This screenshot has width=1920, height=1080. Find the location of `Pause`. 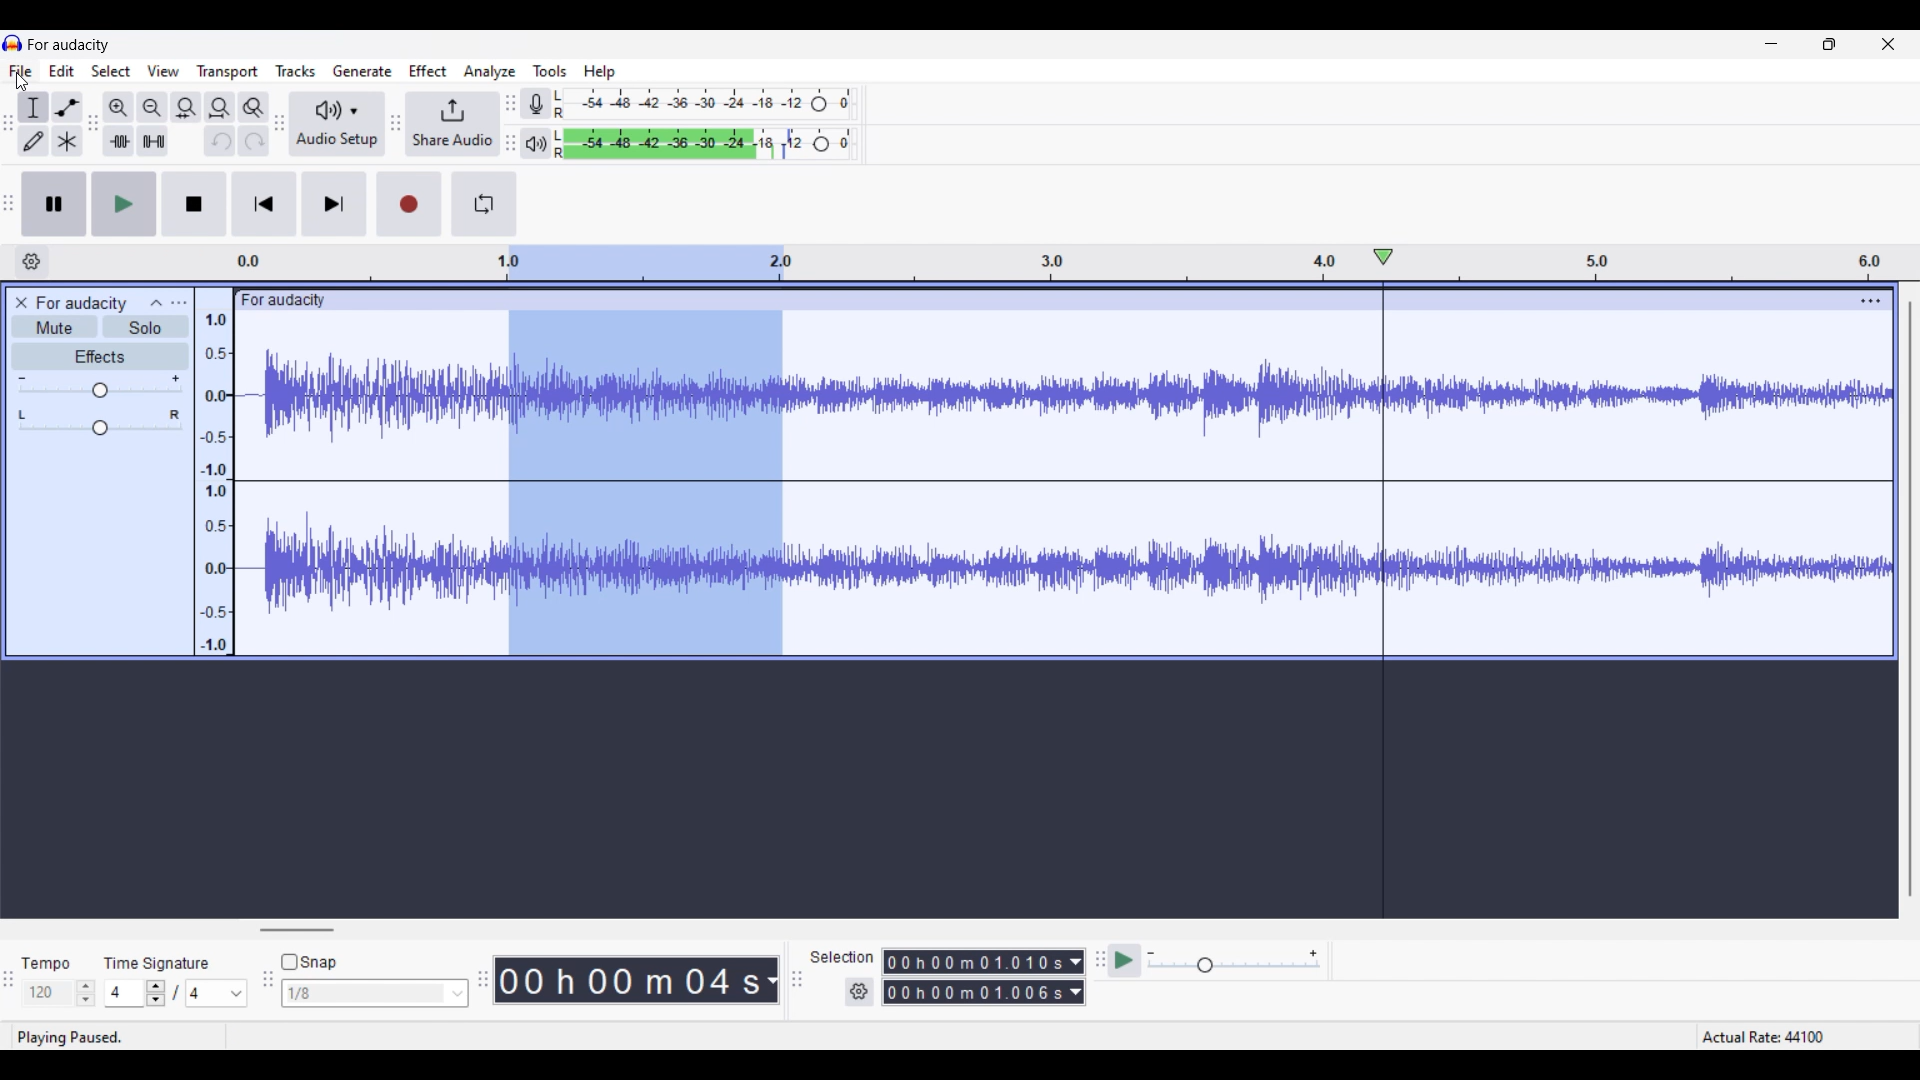

Pause is located at coordinates (54, 204).